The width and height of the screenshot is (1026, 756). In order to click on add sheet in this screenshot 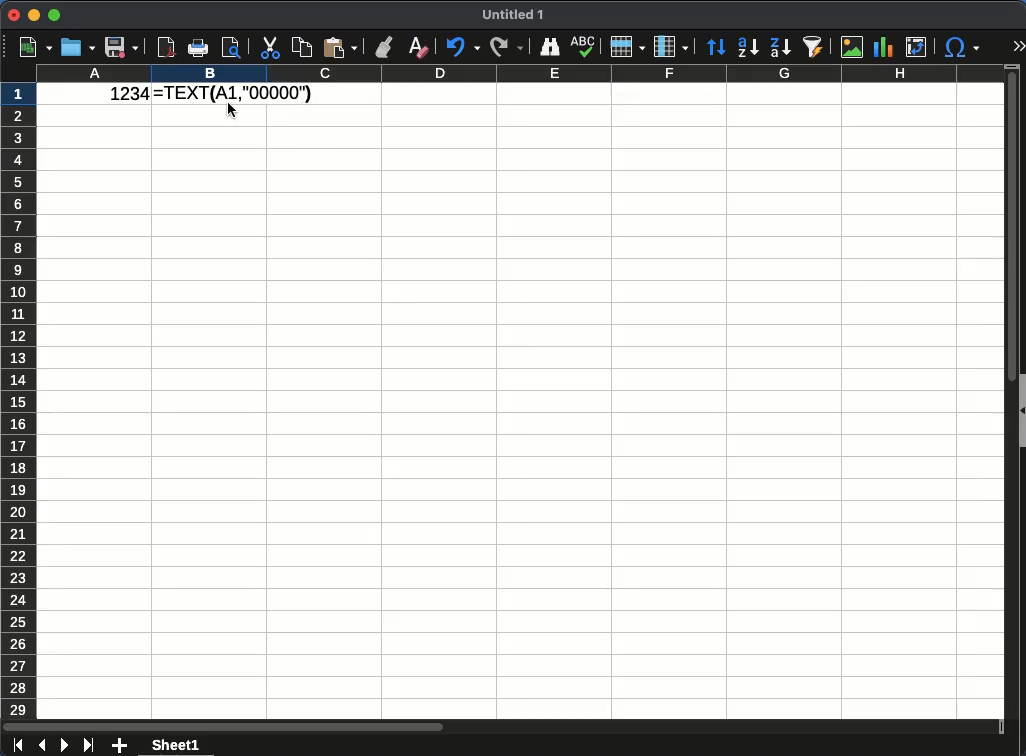, I will do `click(121, 747)`.